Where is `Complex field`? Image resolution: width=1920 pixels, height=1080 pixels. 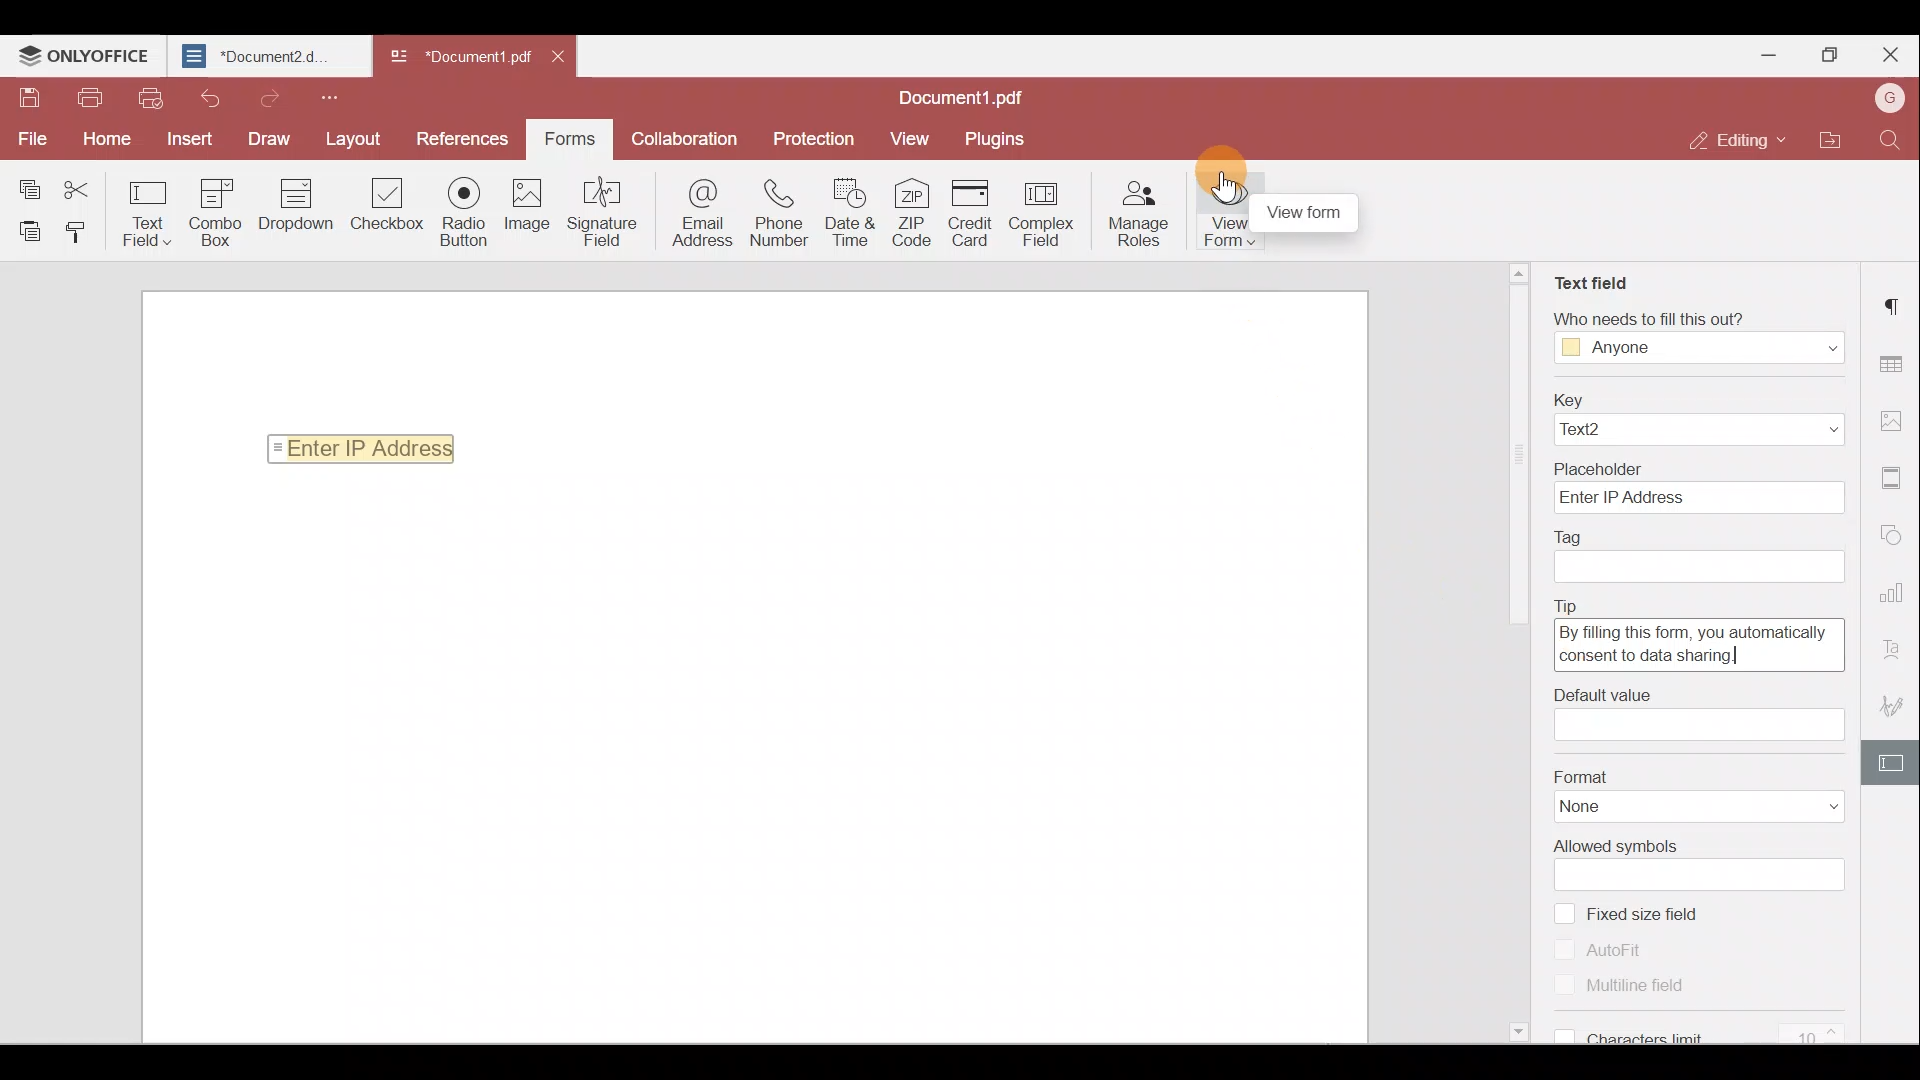
Complex field is located at coordinates (1049, 212).